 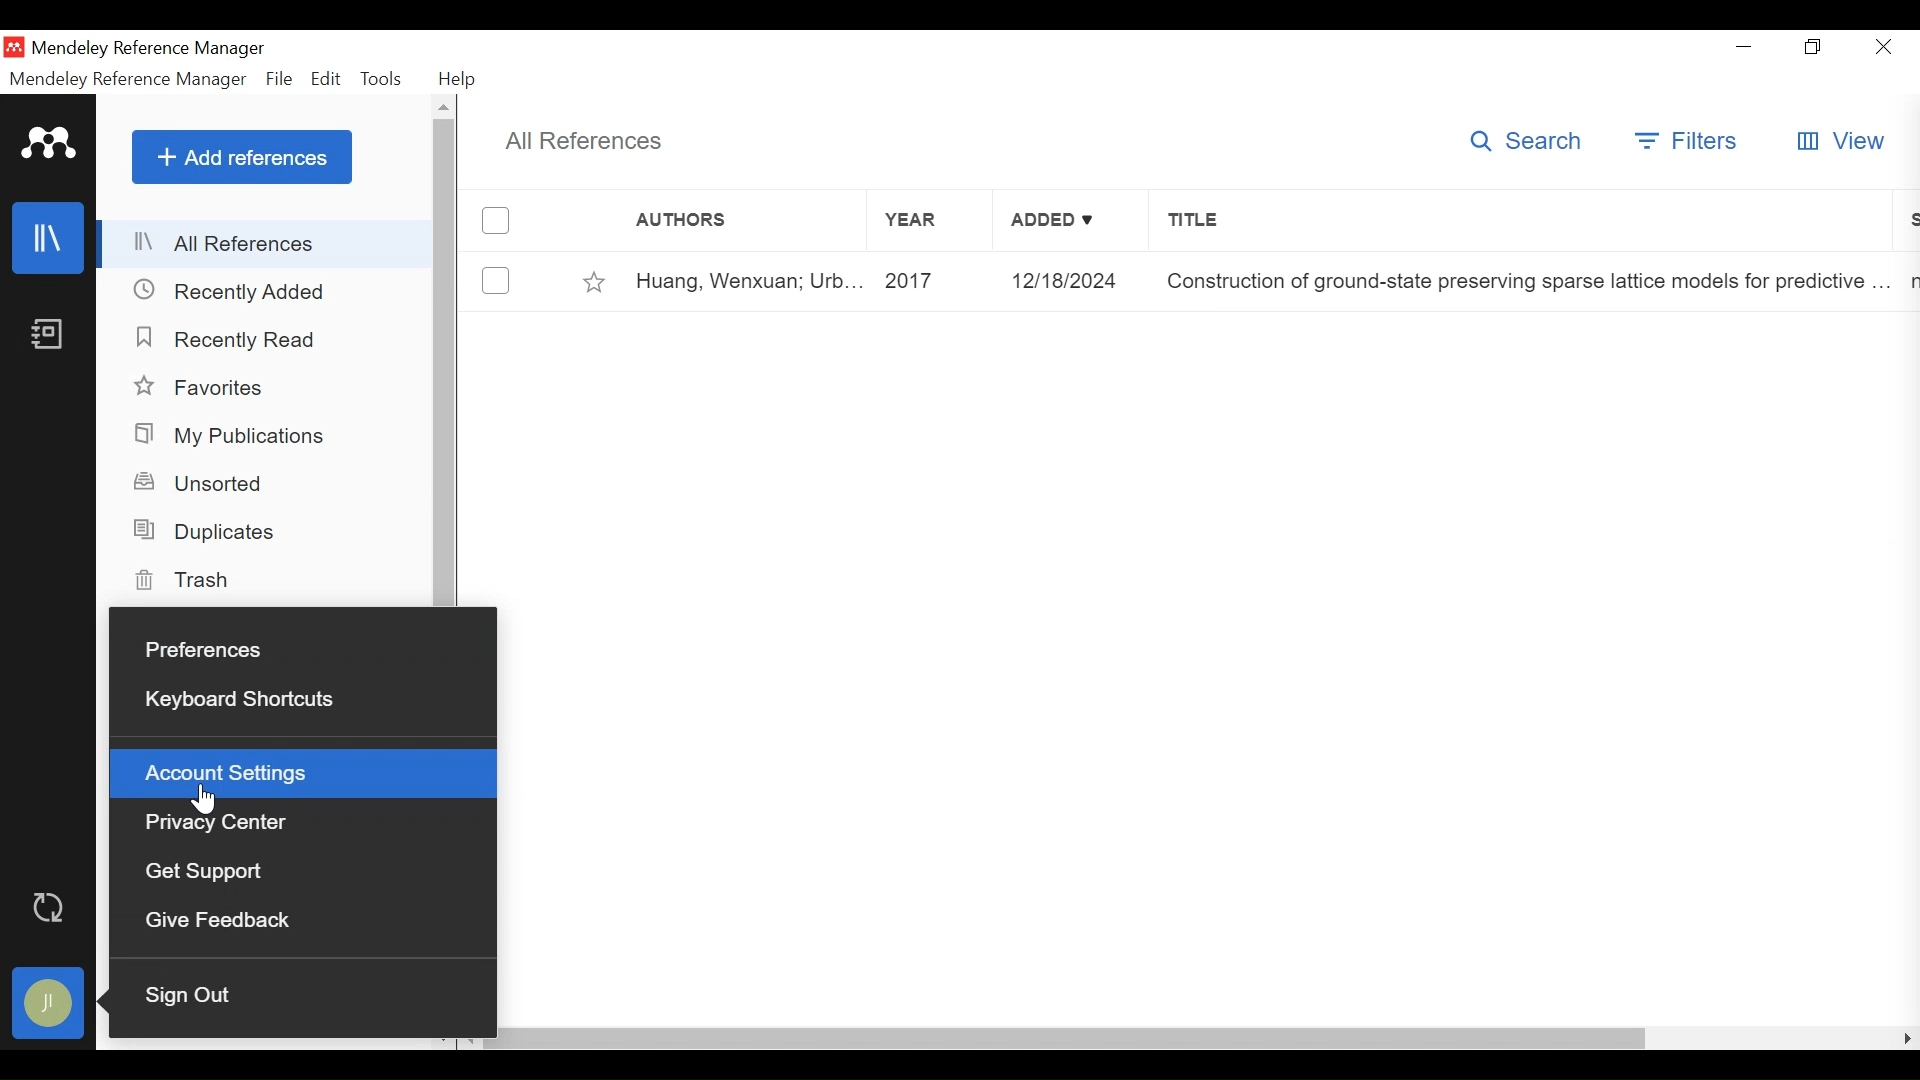 I want to click on View, so click(x=1843, y=141).